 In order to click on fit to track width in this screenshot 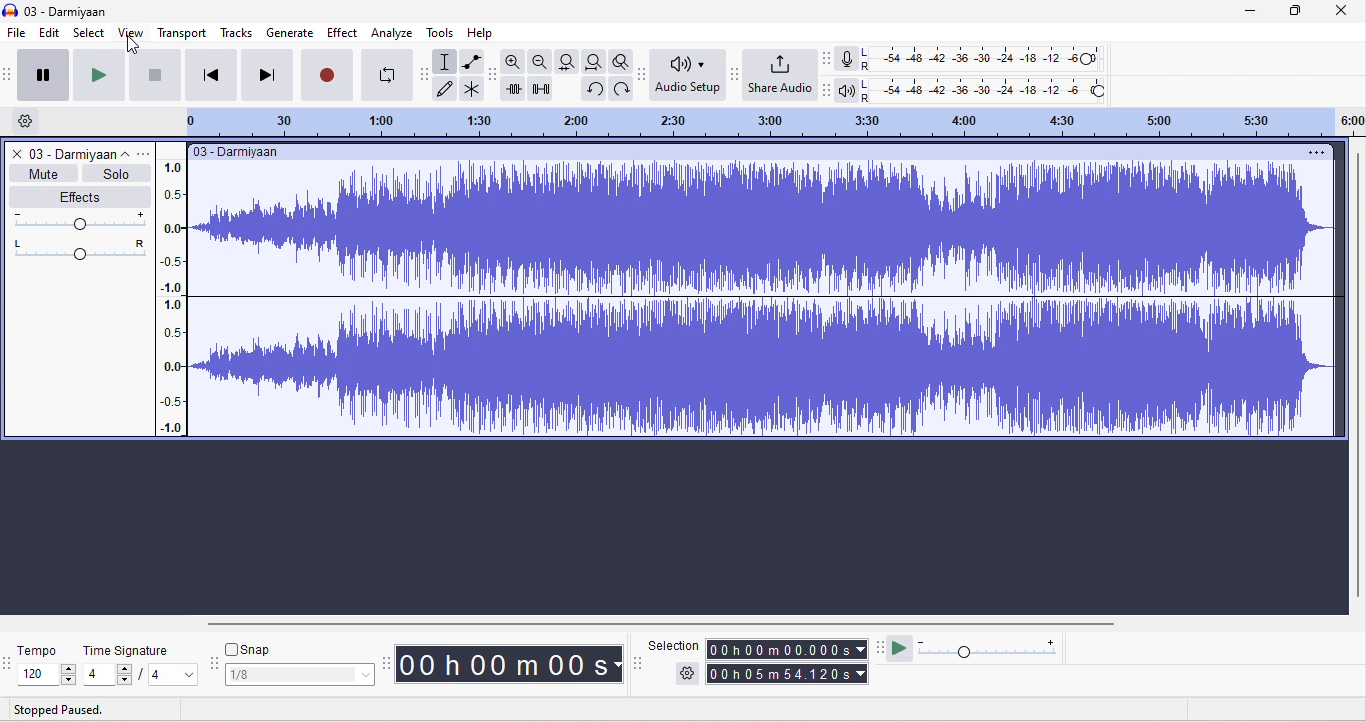, I will do `click(568, 61)`.